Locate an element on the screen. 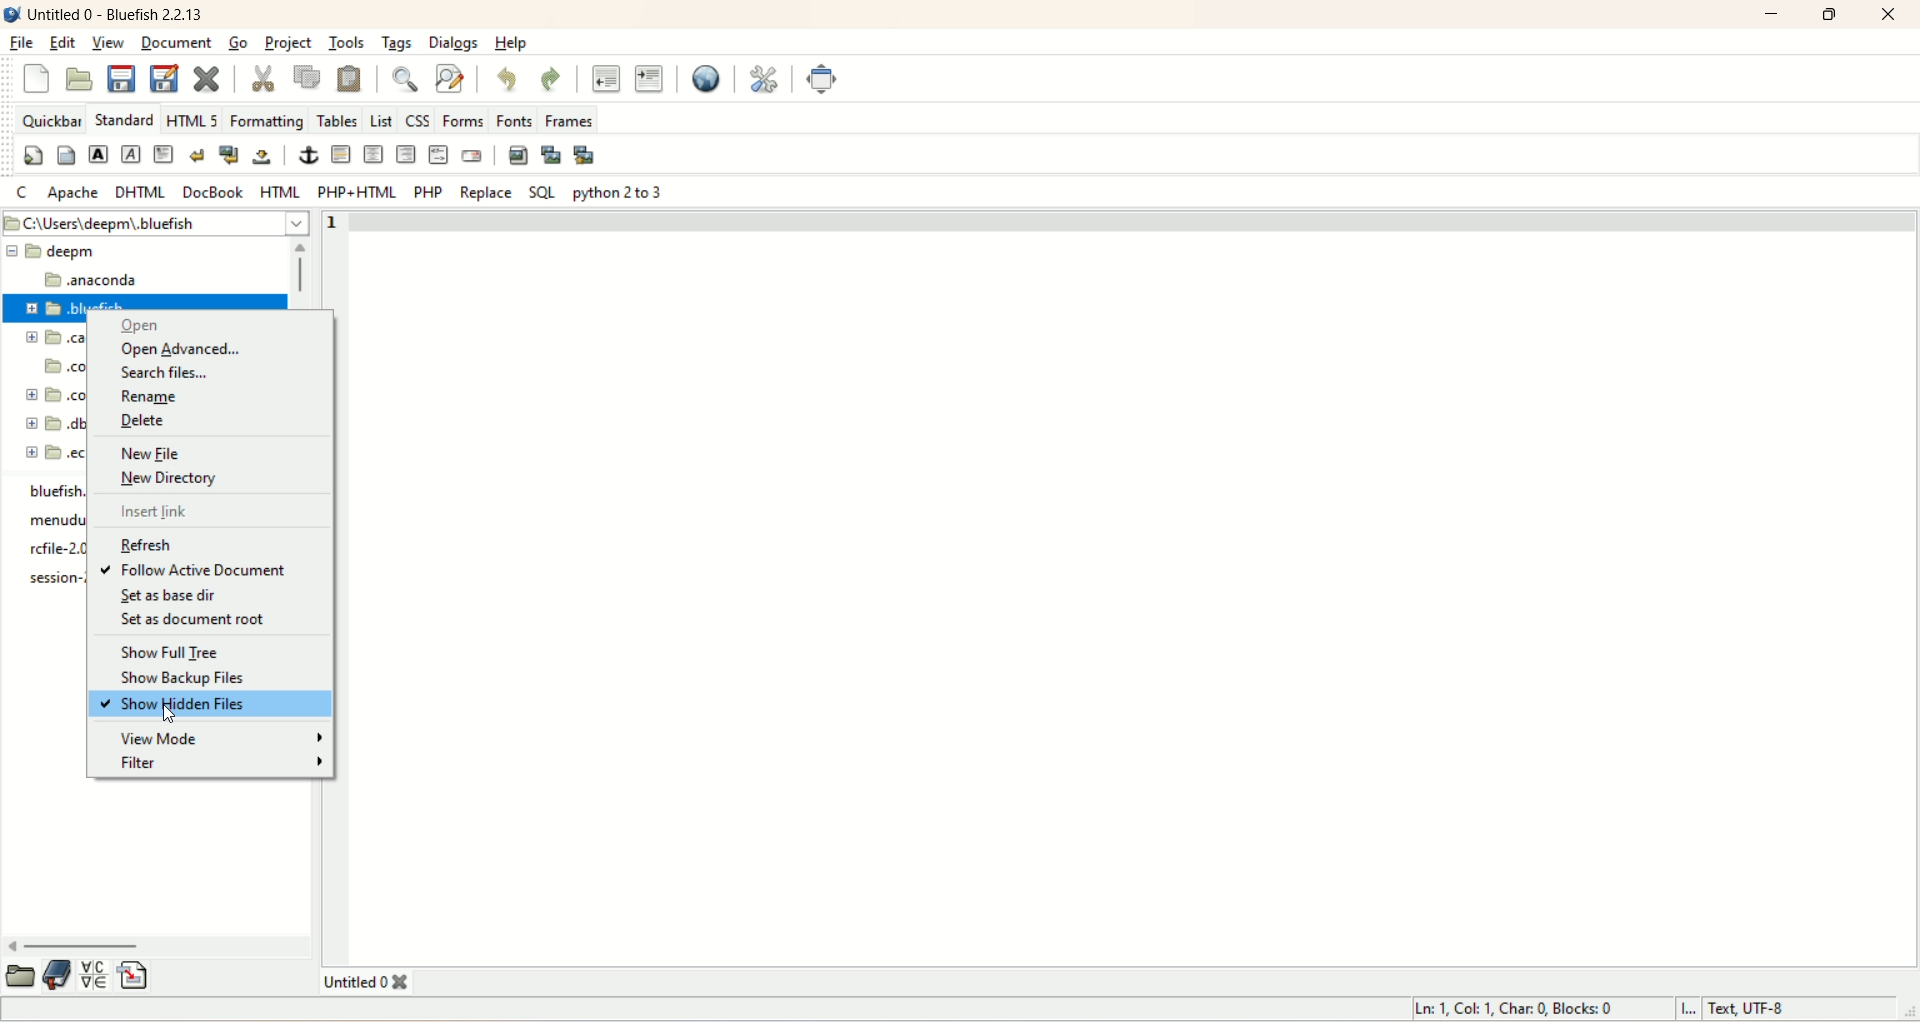 Image resolution: width=1920 pixels, height=1022 pixels. set as base dir is located at coordinates (173, 595).